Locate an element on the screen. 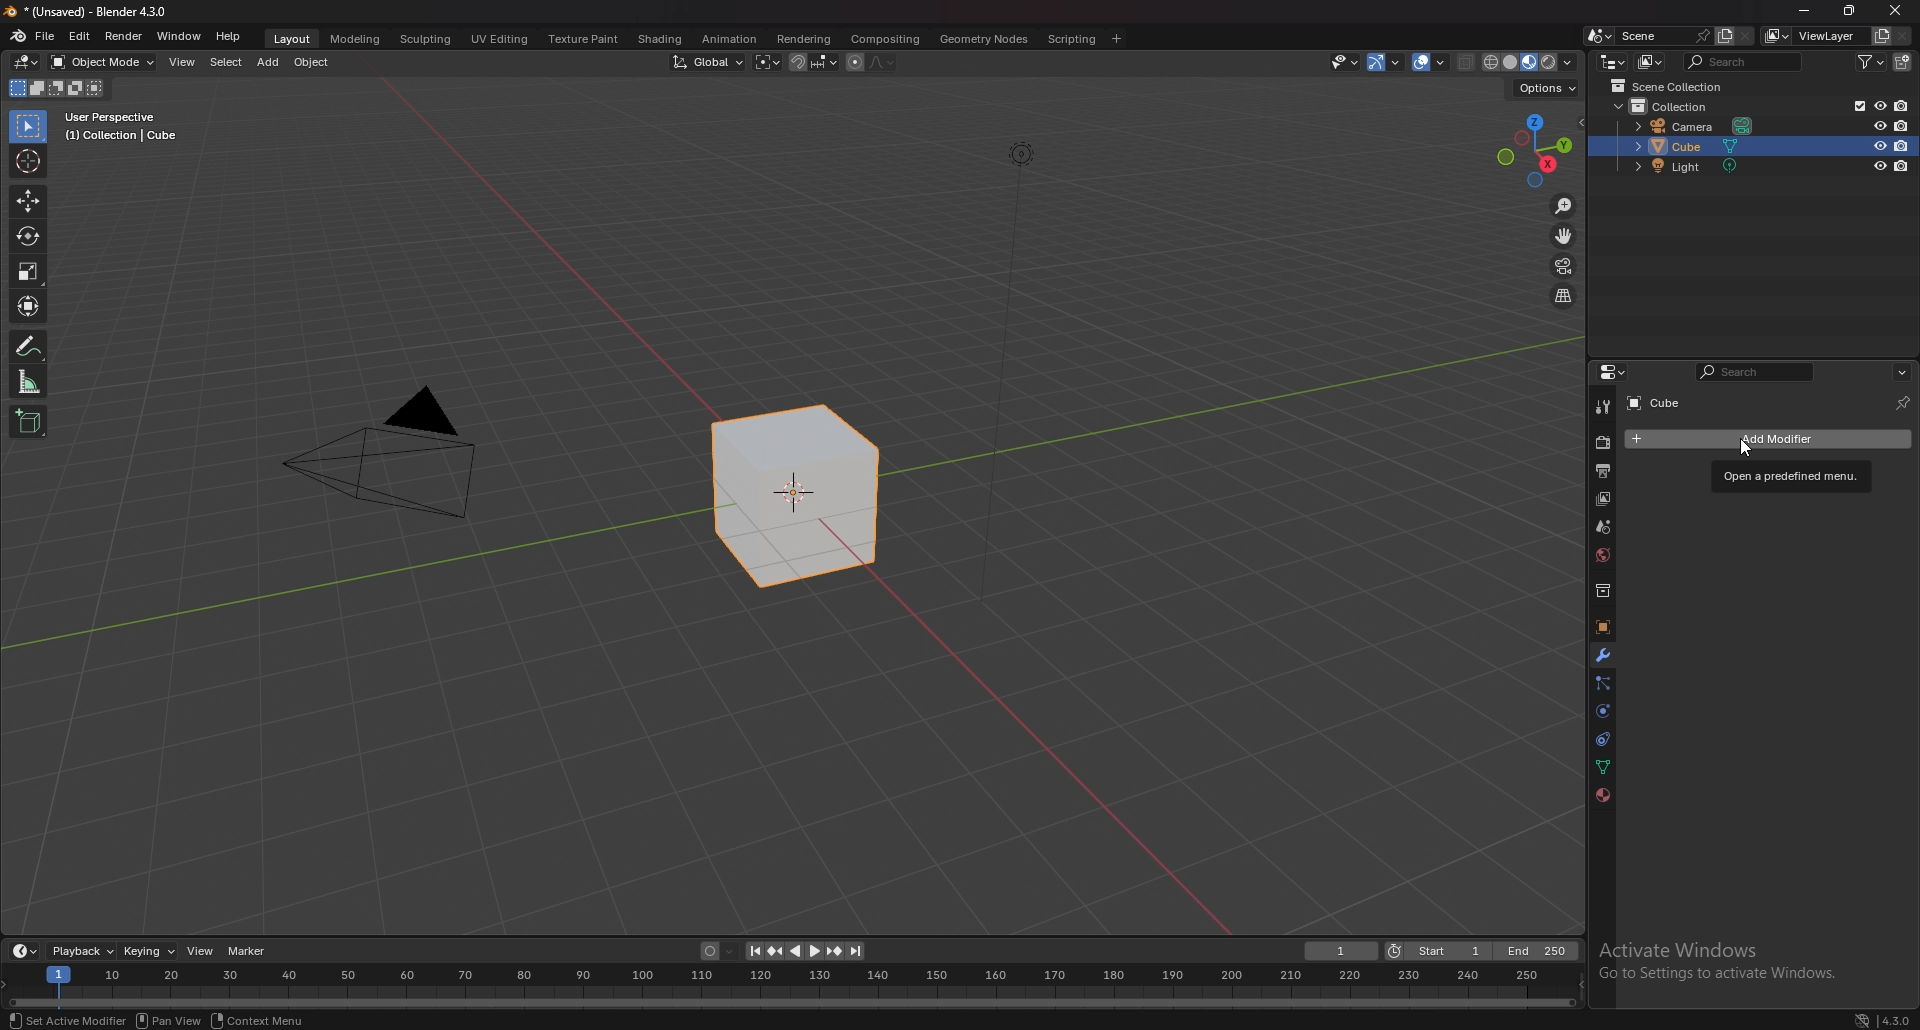  shading is located at coordinates (663, 38).